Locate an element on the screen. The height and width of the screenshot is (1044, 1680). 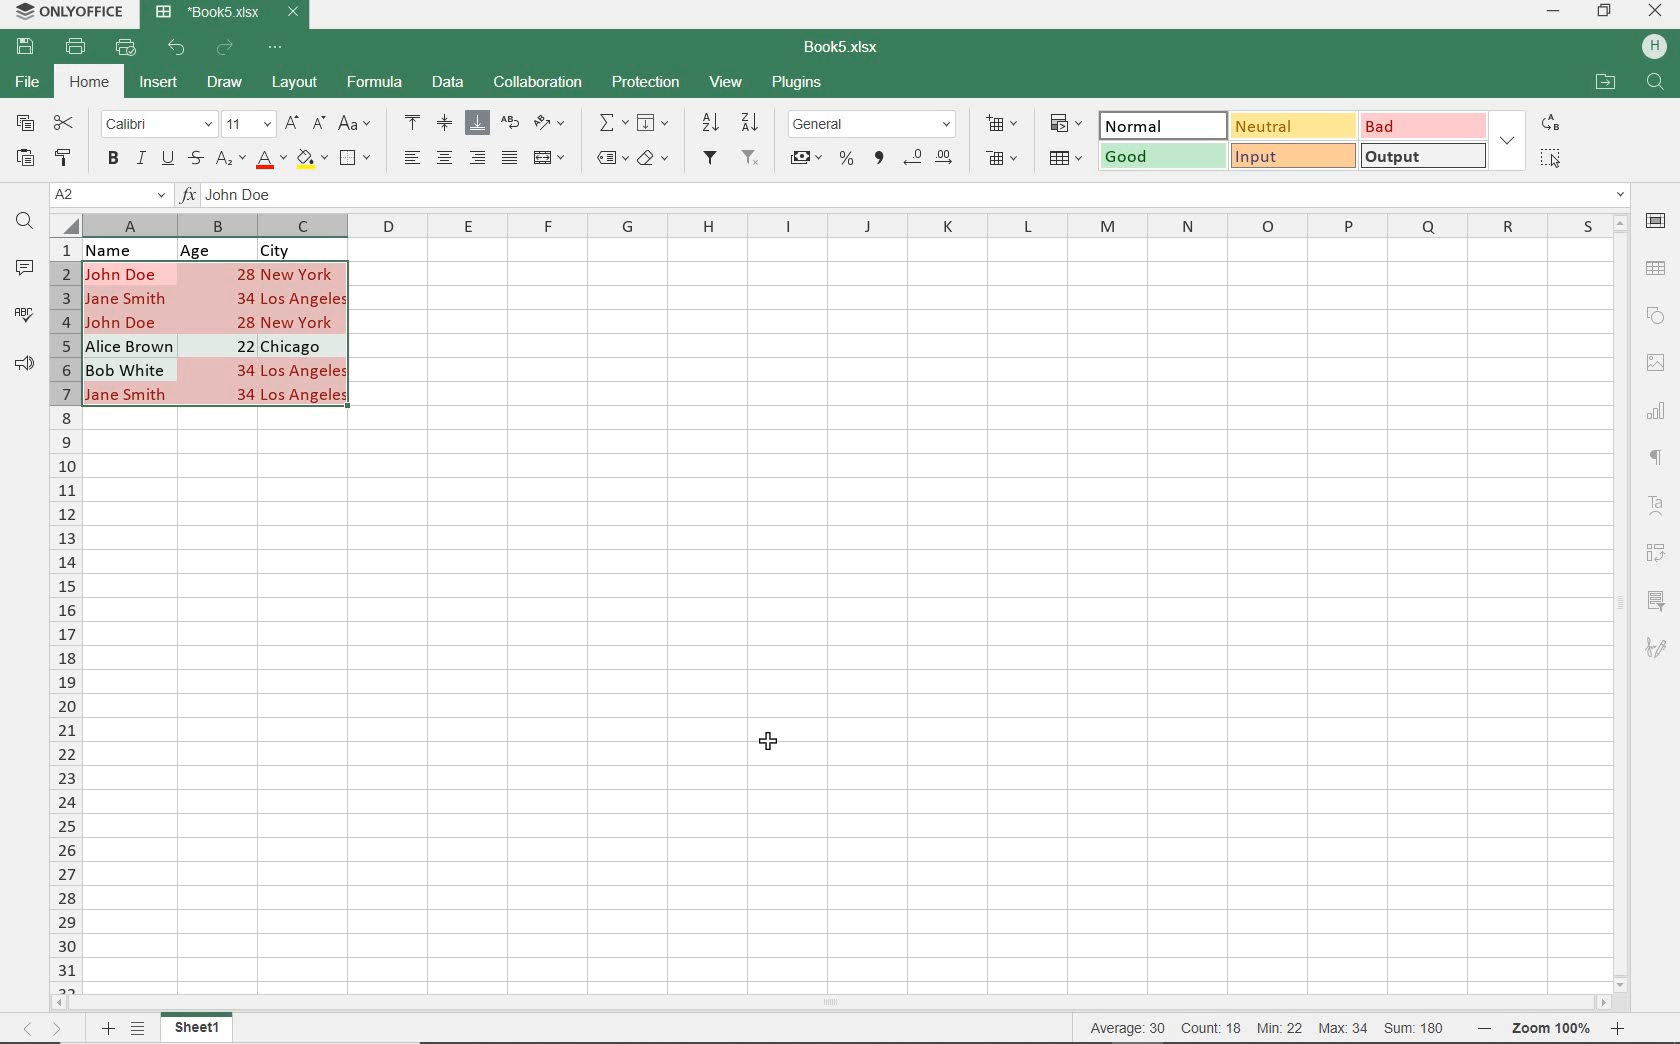
FEEDBACK & SUPPORT is located at coordinates (25, 363).